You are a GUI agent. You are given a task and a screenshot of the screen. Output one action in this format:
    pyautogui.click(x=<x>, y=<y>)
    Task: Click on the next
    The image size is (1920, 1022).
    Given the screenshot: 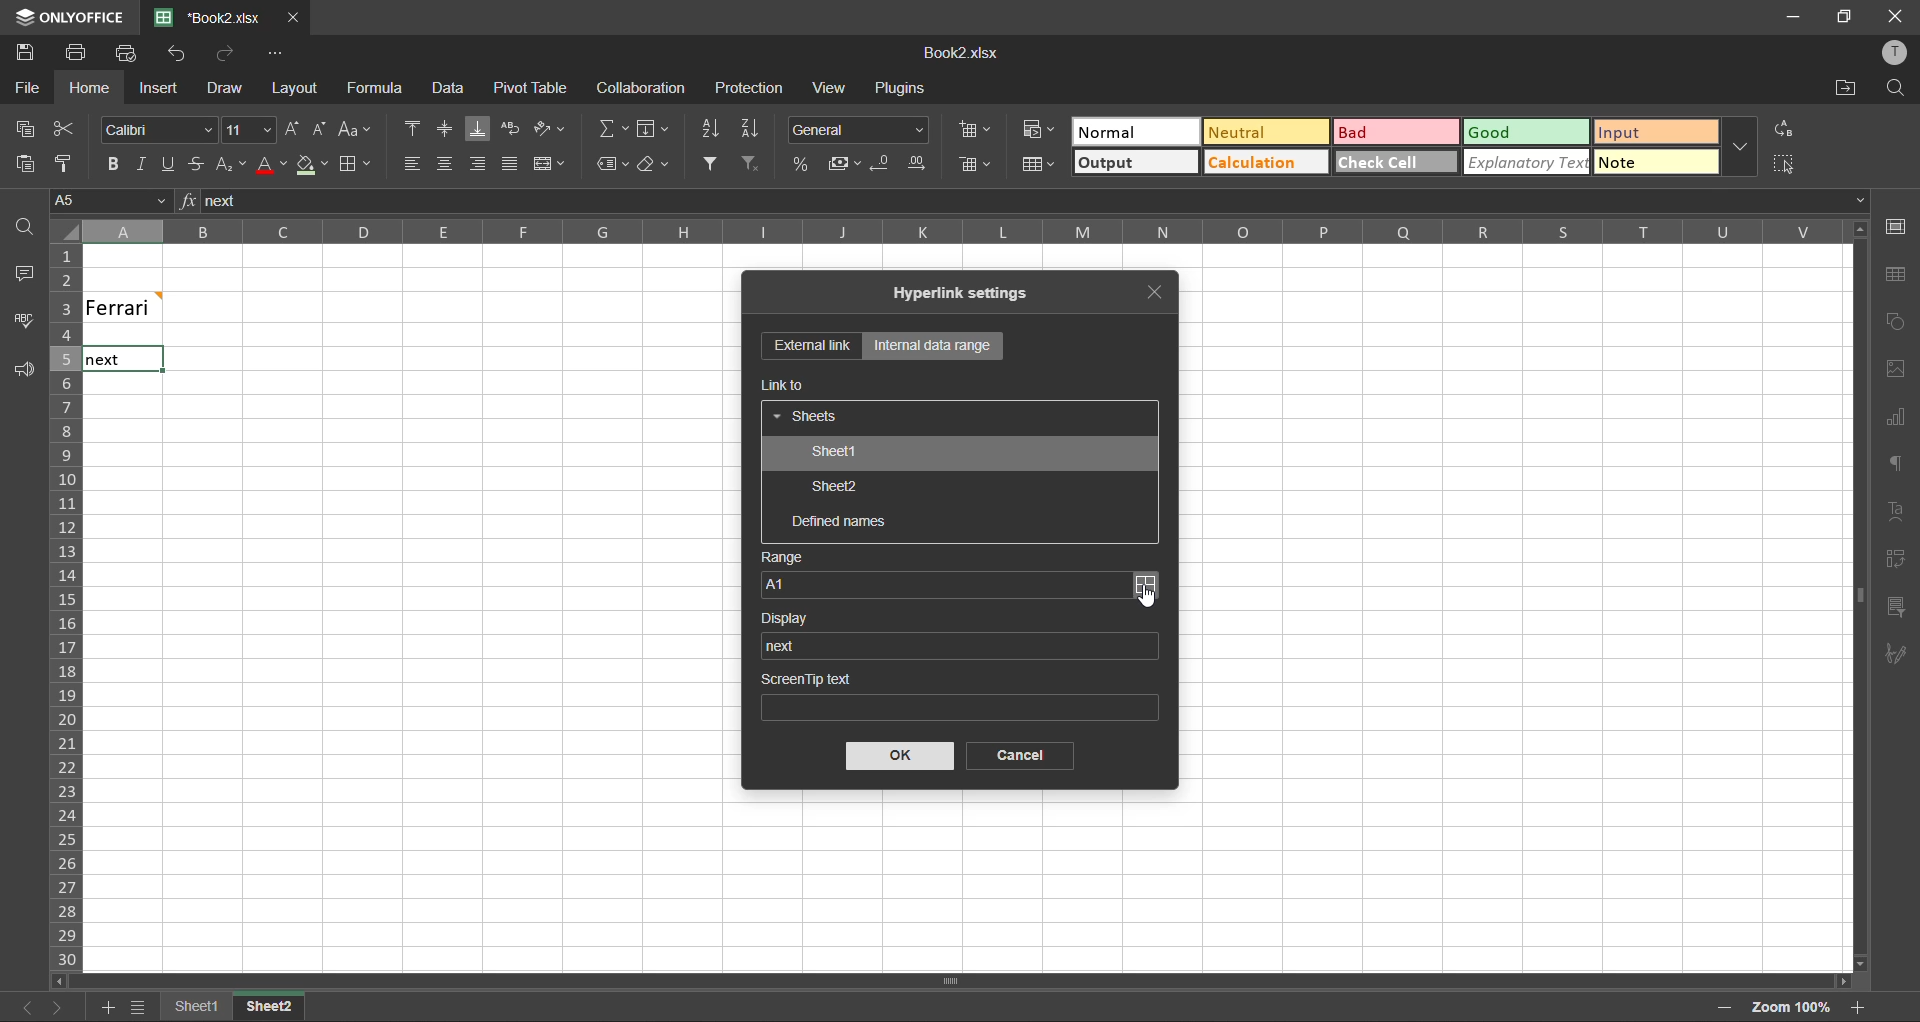 What is the action you would take?
    pyautogui.click(x=786, y=645)
    